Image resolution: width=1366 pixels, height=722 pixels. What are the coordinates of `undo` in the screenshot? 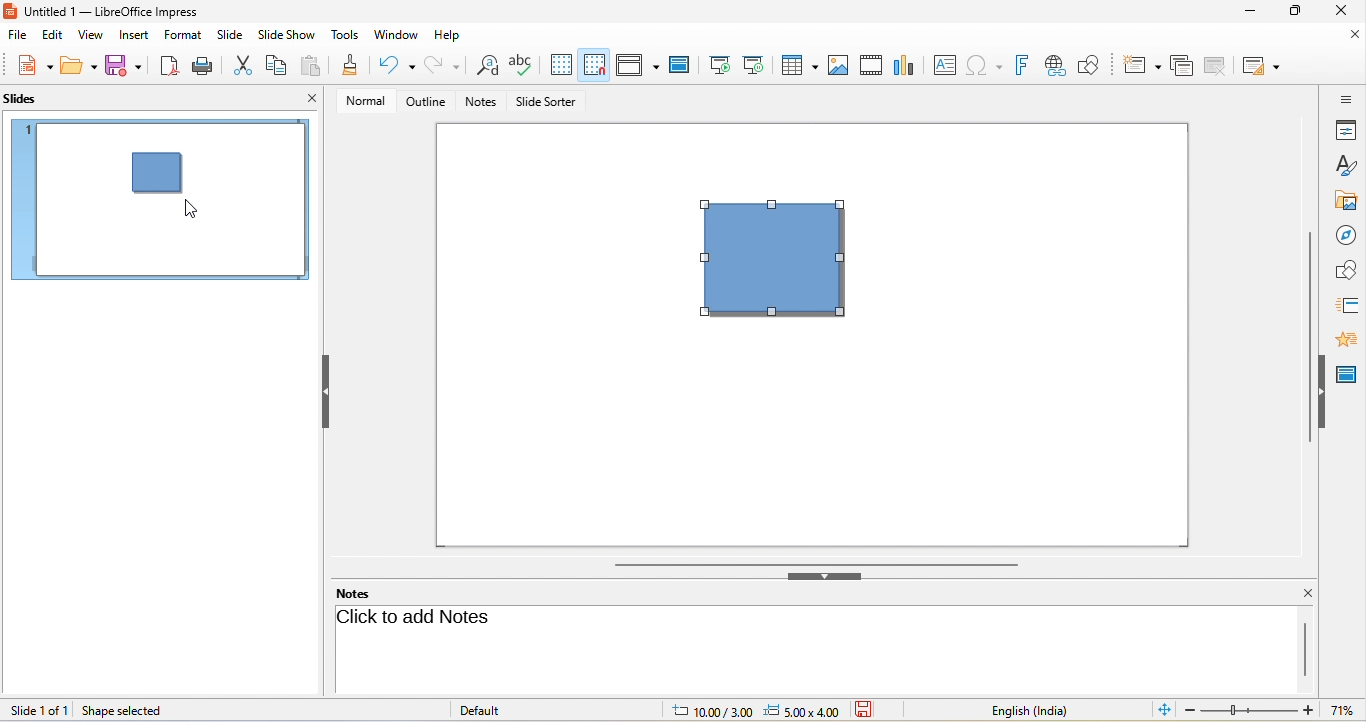 It's located at (395, 63).